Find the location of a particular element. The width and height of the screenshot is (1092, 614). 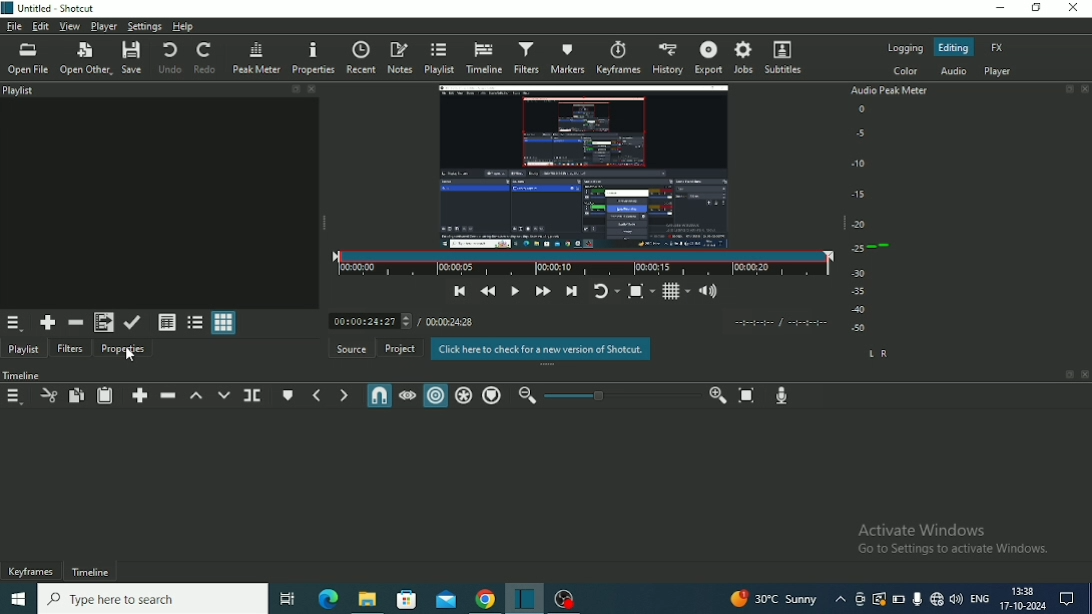

Resize is located at coordinates (842, 223).